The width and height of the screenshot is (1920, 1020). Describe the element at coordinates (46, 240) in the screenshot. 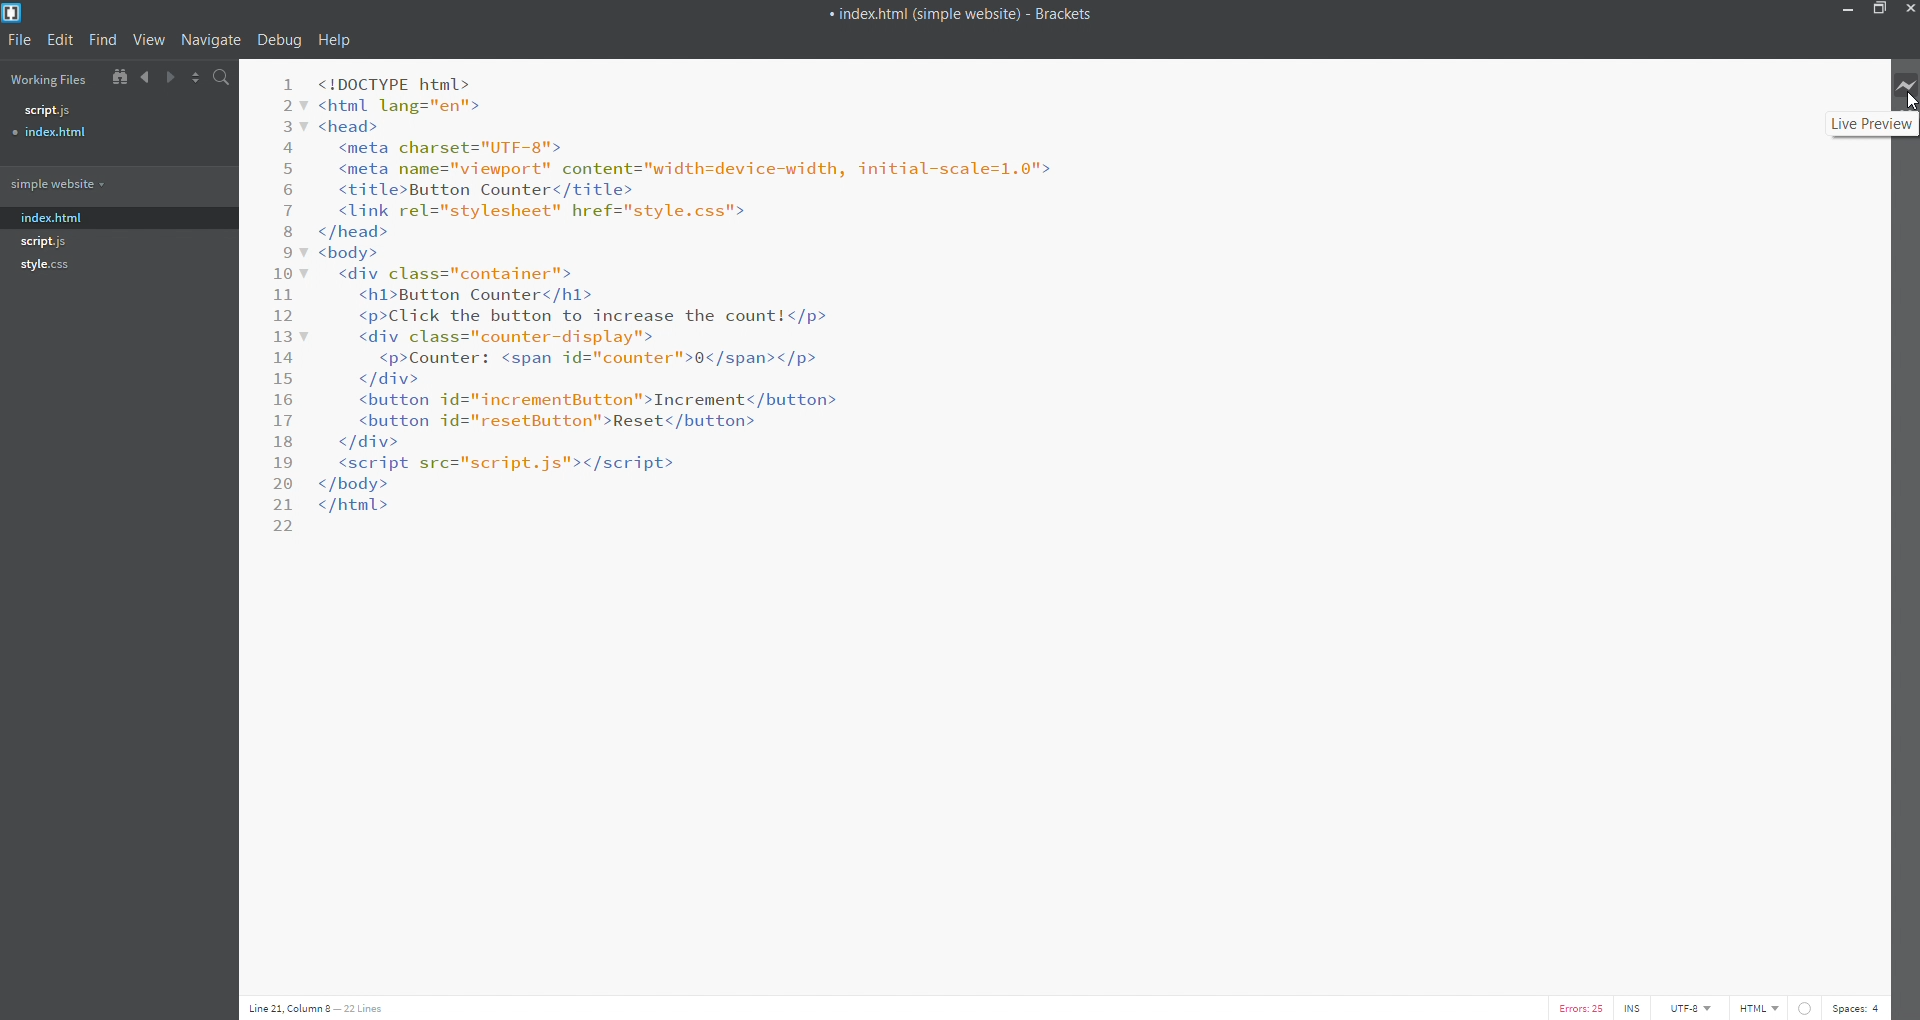

I see `script.js` at that location.